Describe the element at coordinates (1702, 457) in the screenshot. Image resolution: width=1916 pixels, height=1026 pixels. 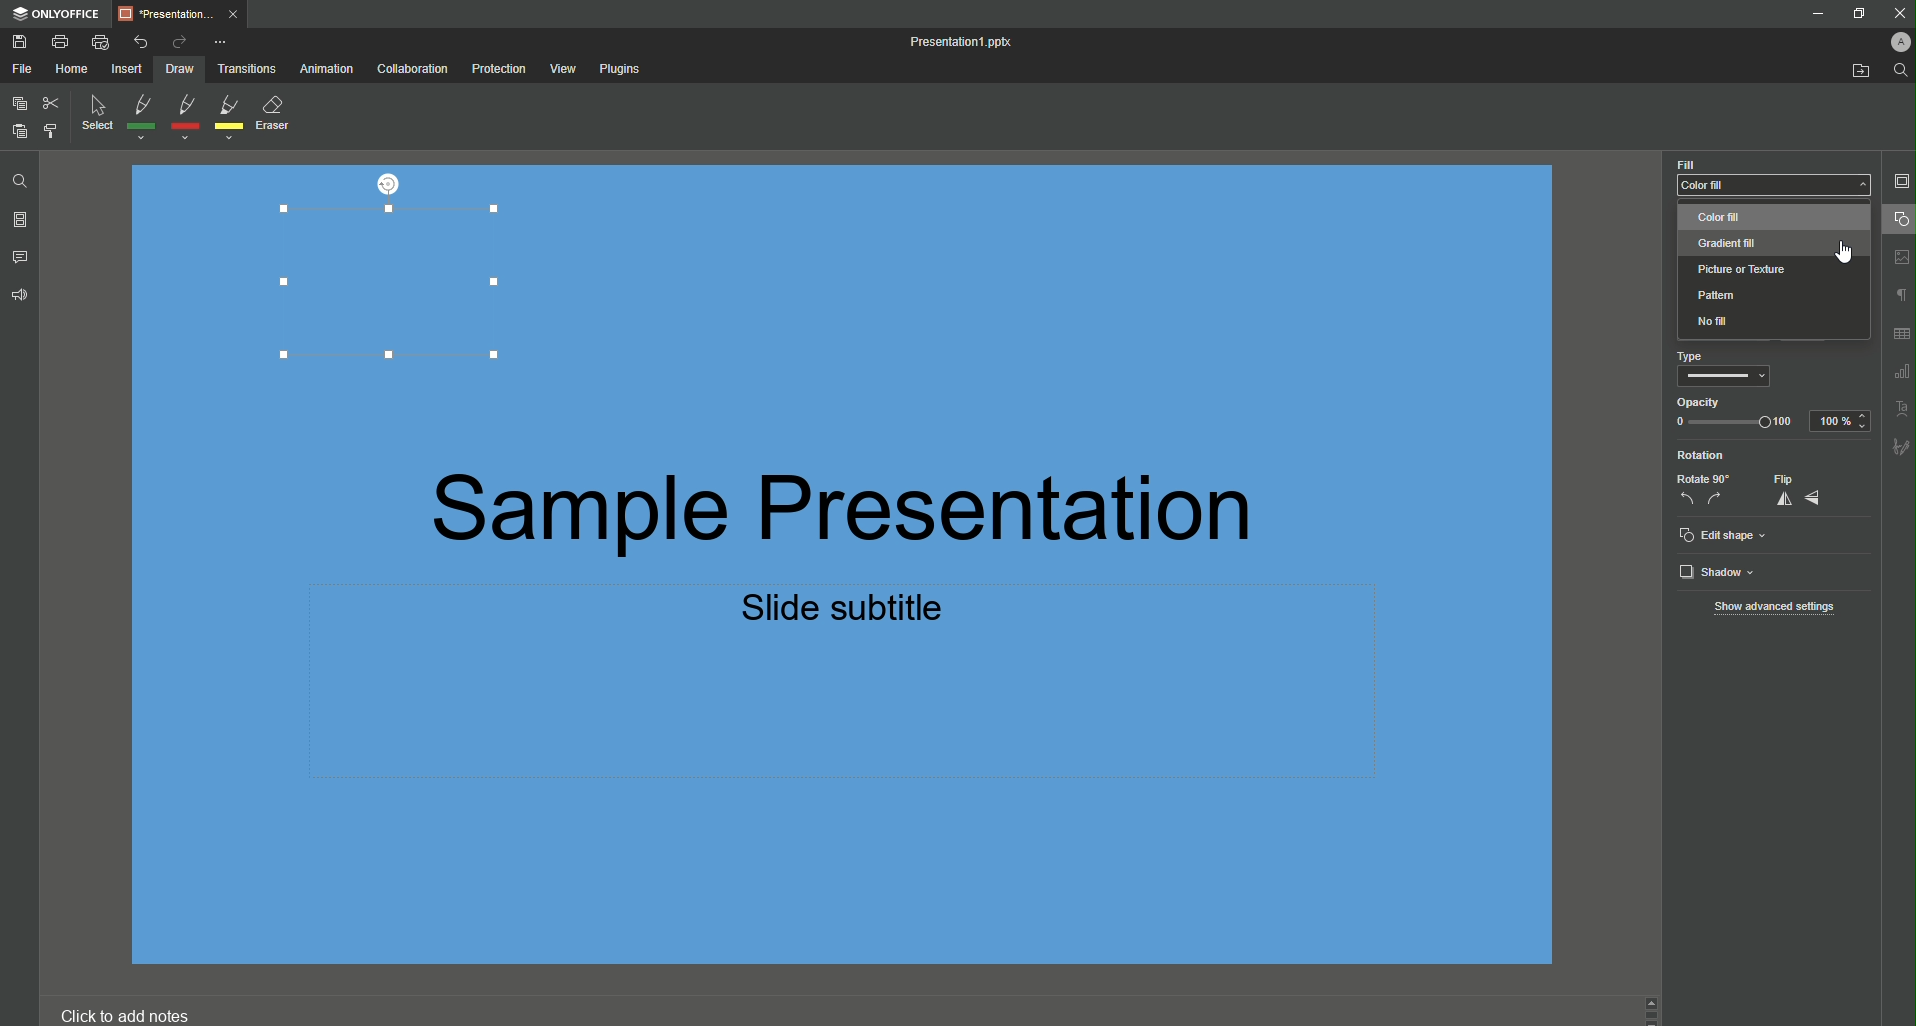
I see `Rotation` at that location.